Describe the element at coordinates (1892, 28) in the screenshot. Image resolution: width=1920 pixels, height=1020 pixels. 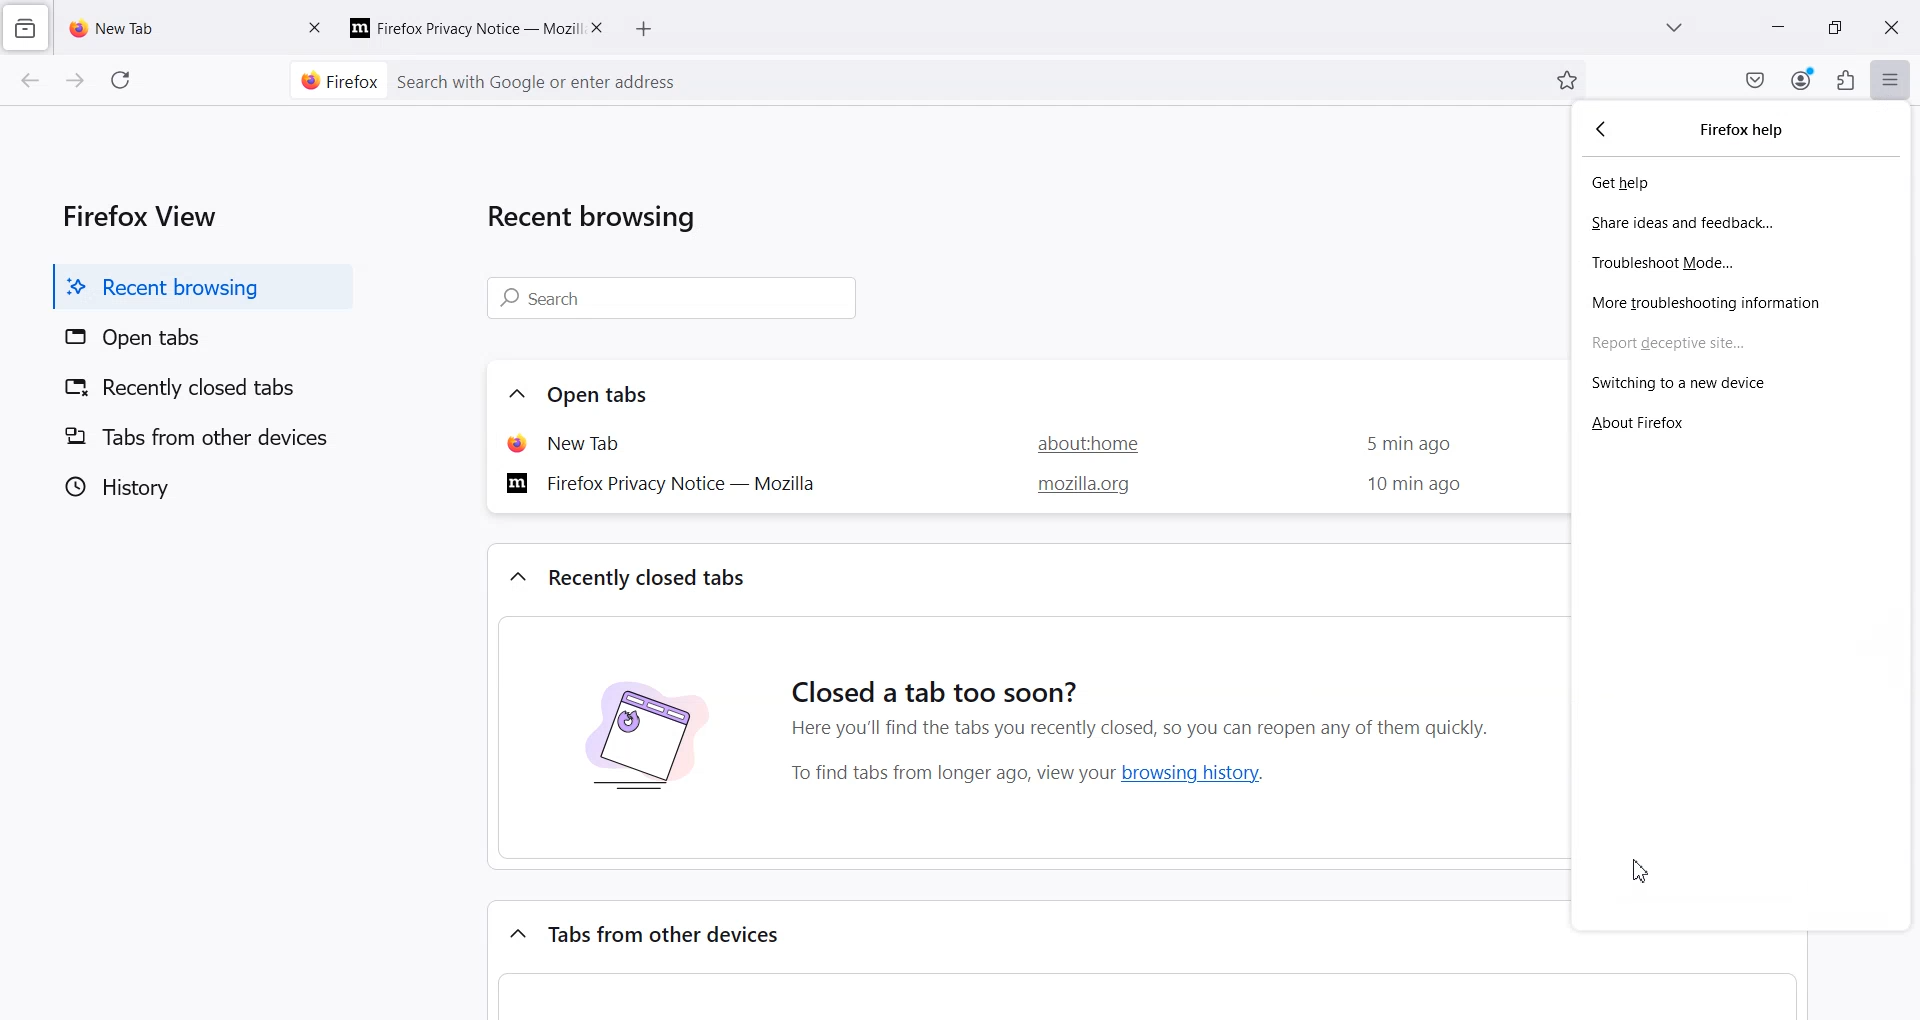
I see `Close` at that location.